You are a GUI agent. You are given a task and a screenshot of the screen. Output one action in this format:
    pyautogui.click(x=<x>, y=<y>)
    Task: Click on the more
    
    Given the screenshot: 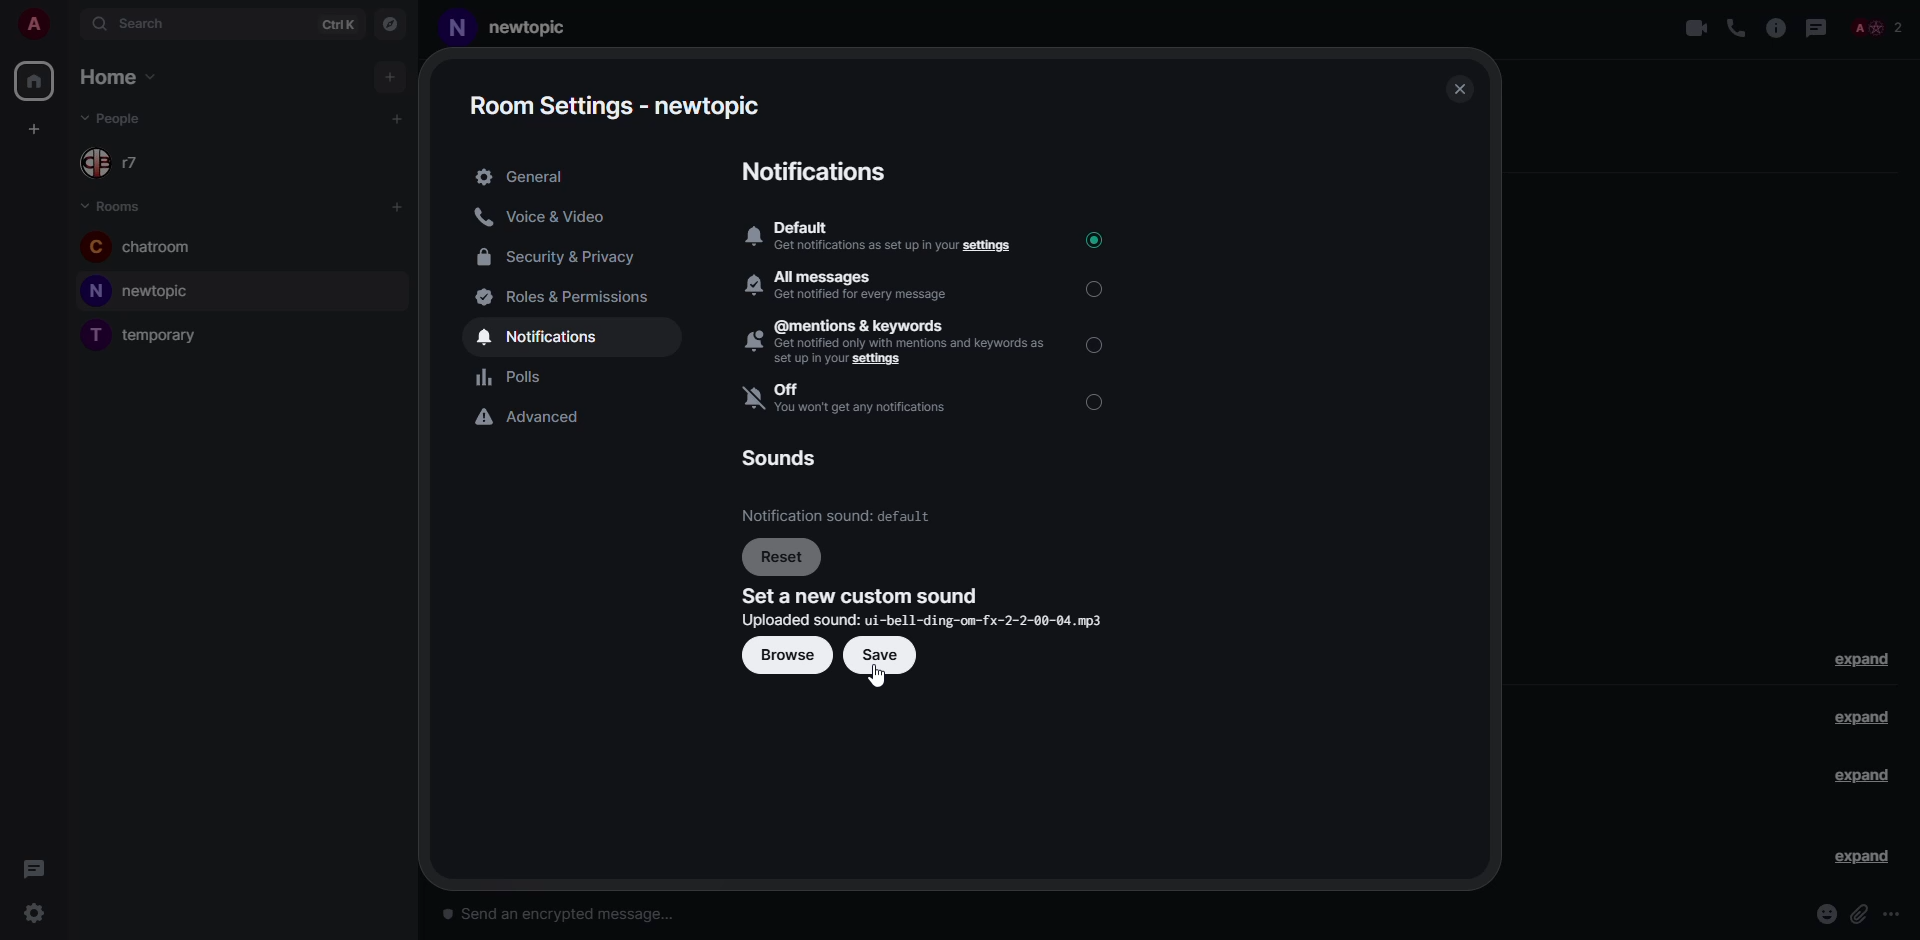 What is the action you would take?
    pyautogui.click(x=1894, y=915)
    